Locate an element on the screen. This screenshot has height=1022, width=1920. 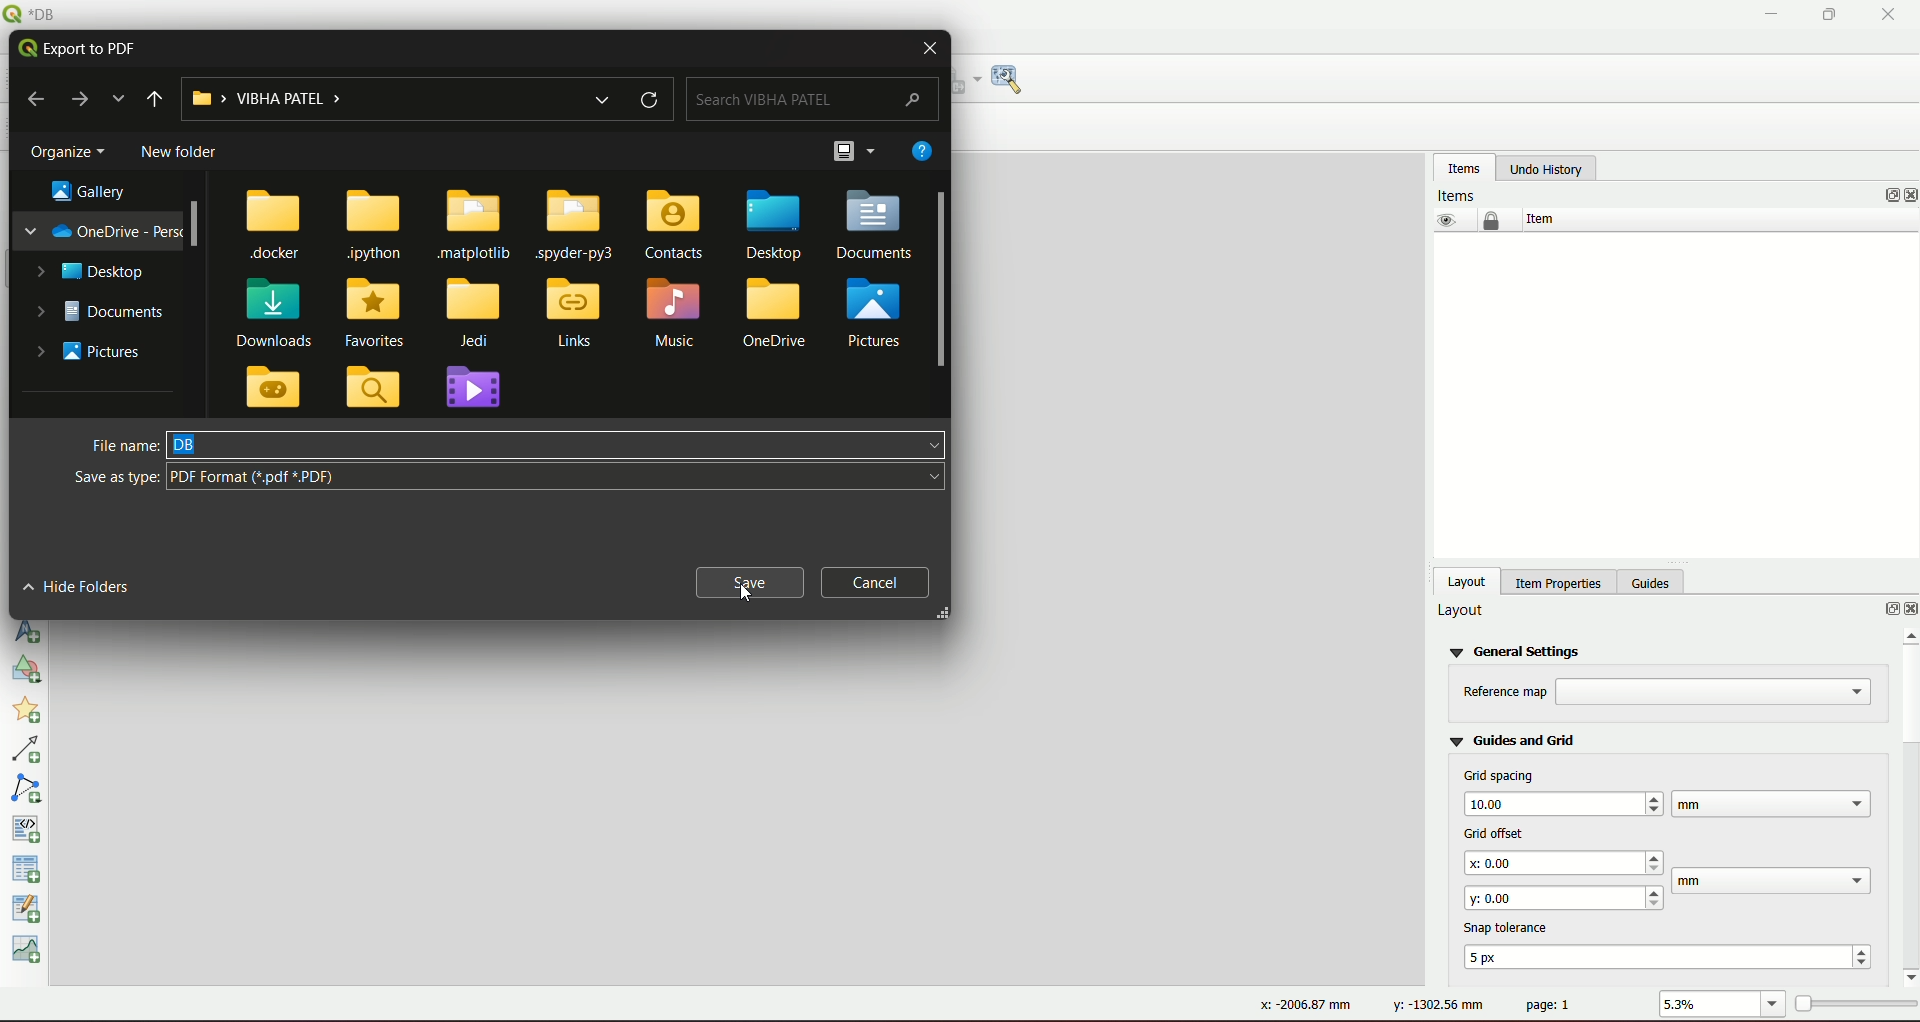
item is located at coordinates (1538, 219).